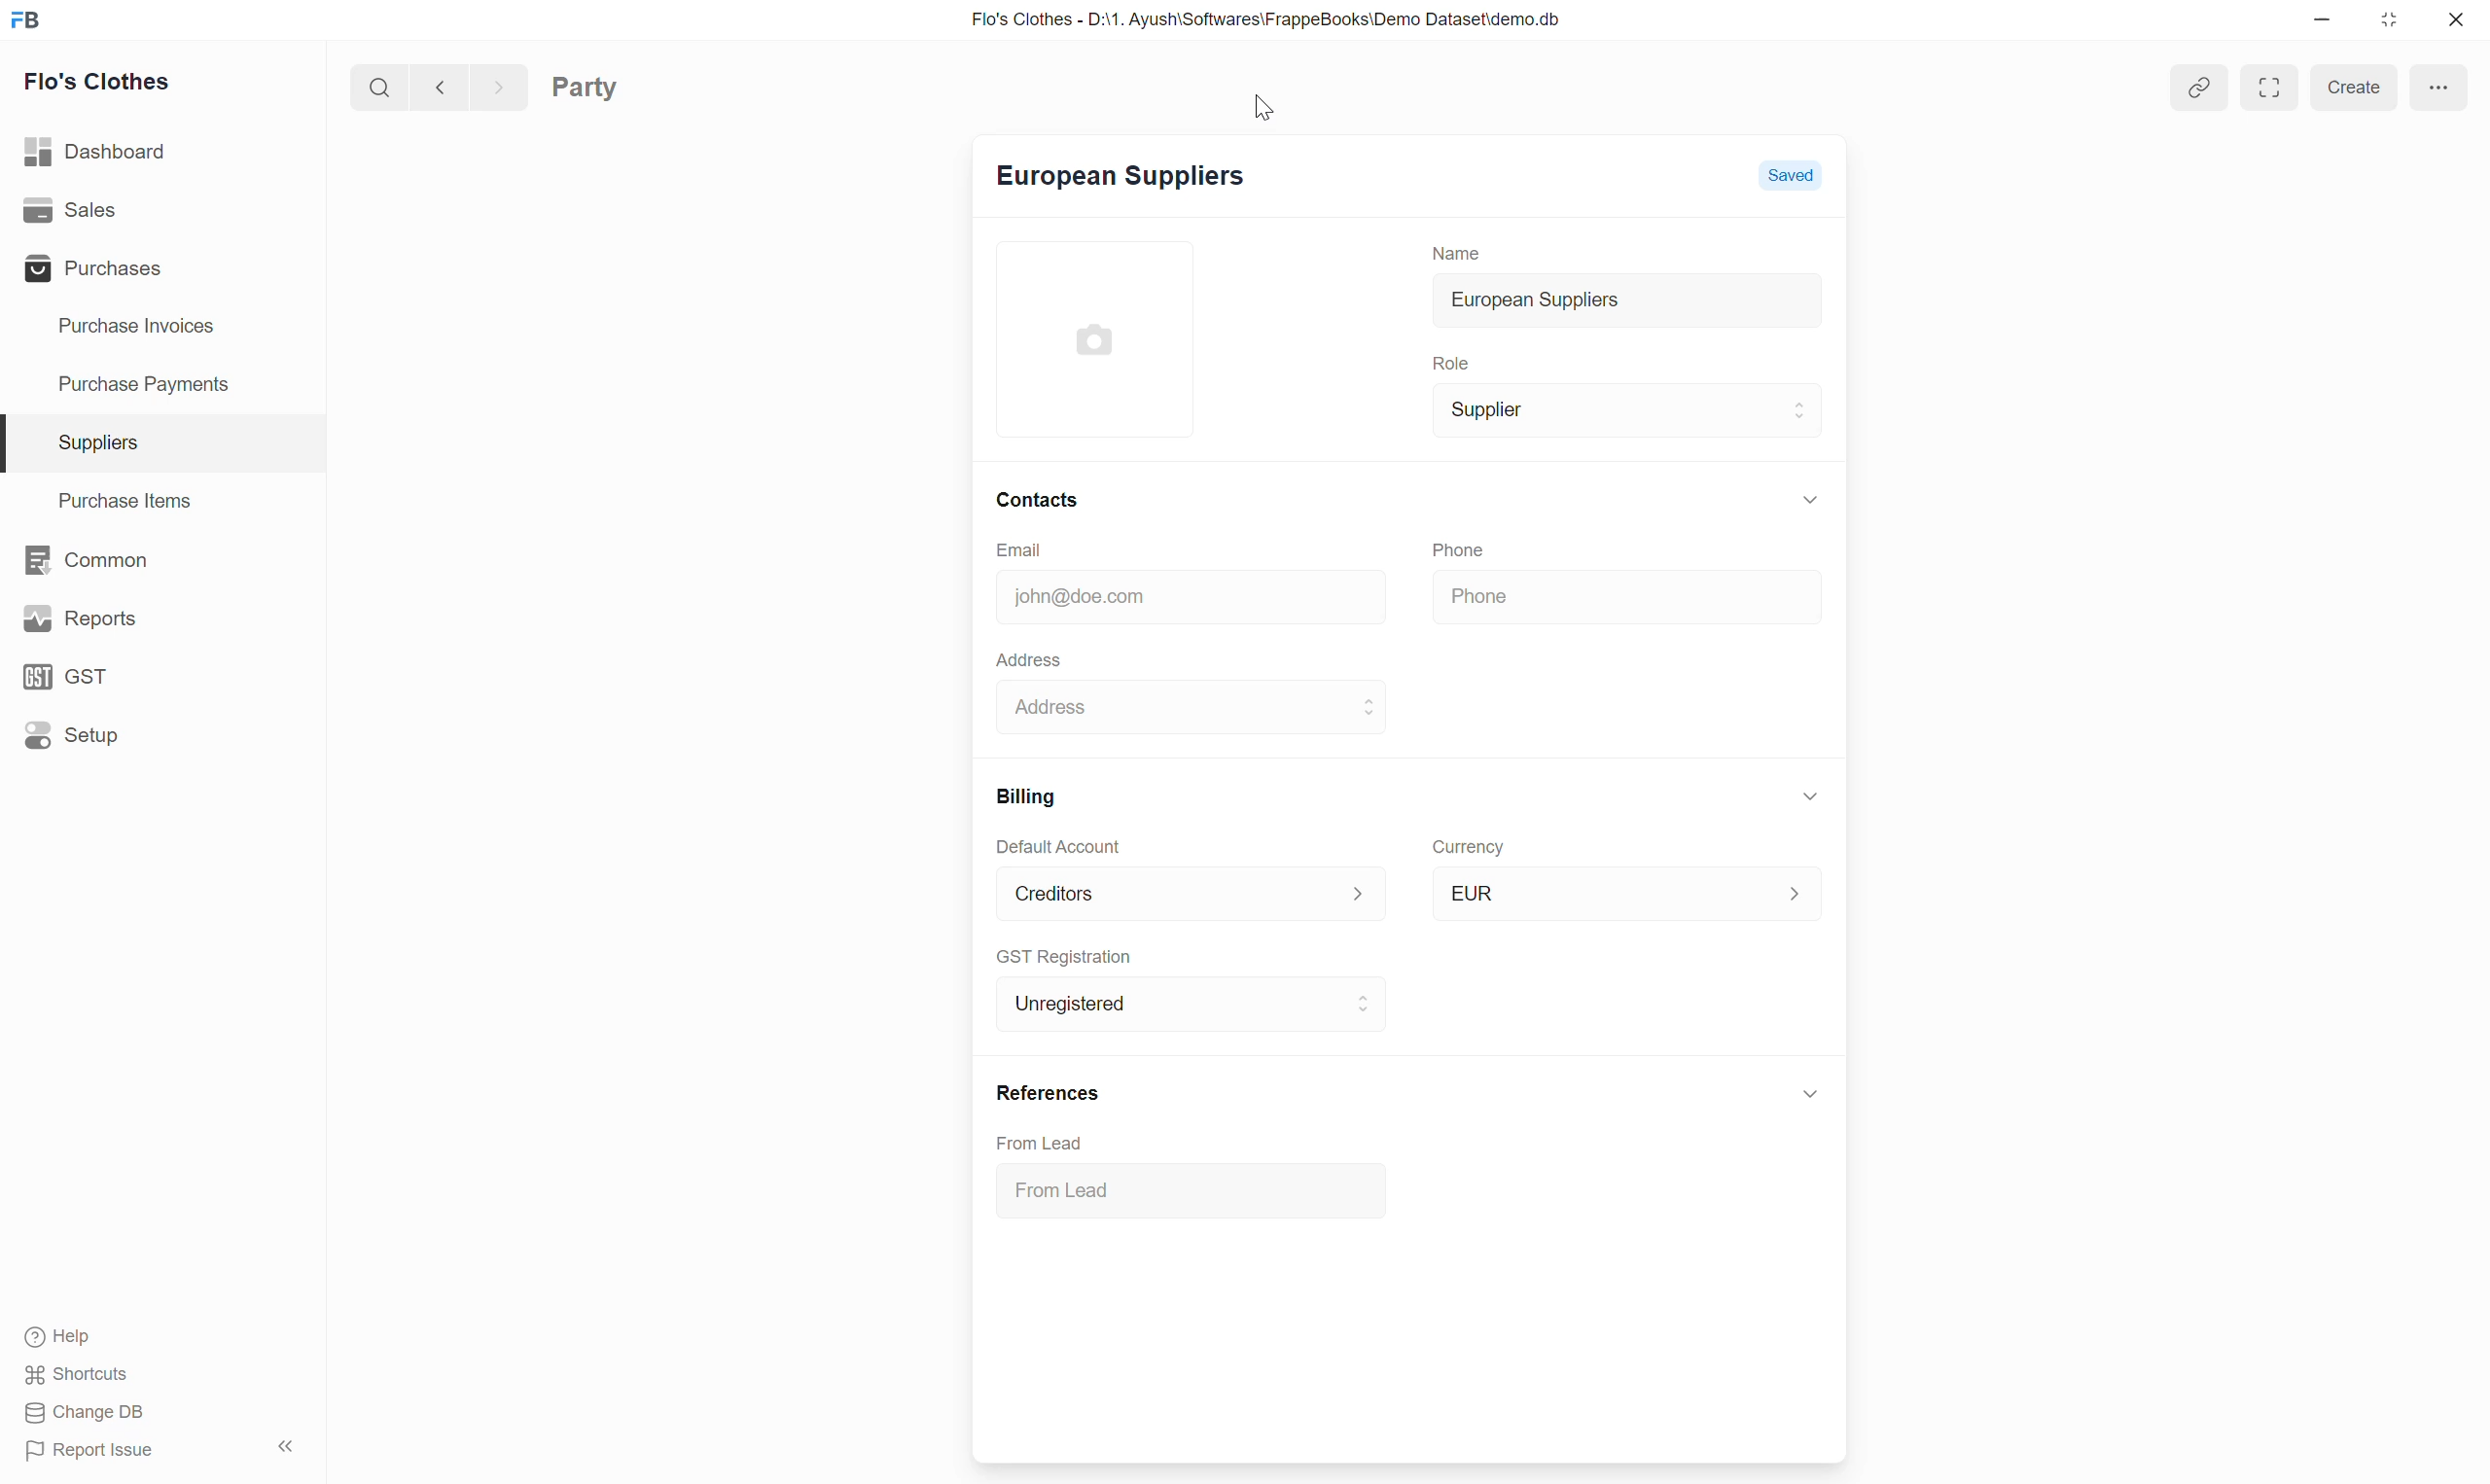 Image resolution: width=2490 pixels, height=1484 pixels. I want to click on Address, so click(1062, 708).